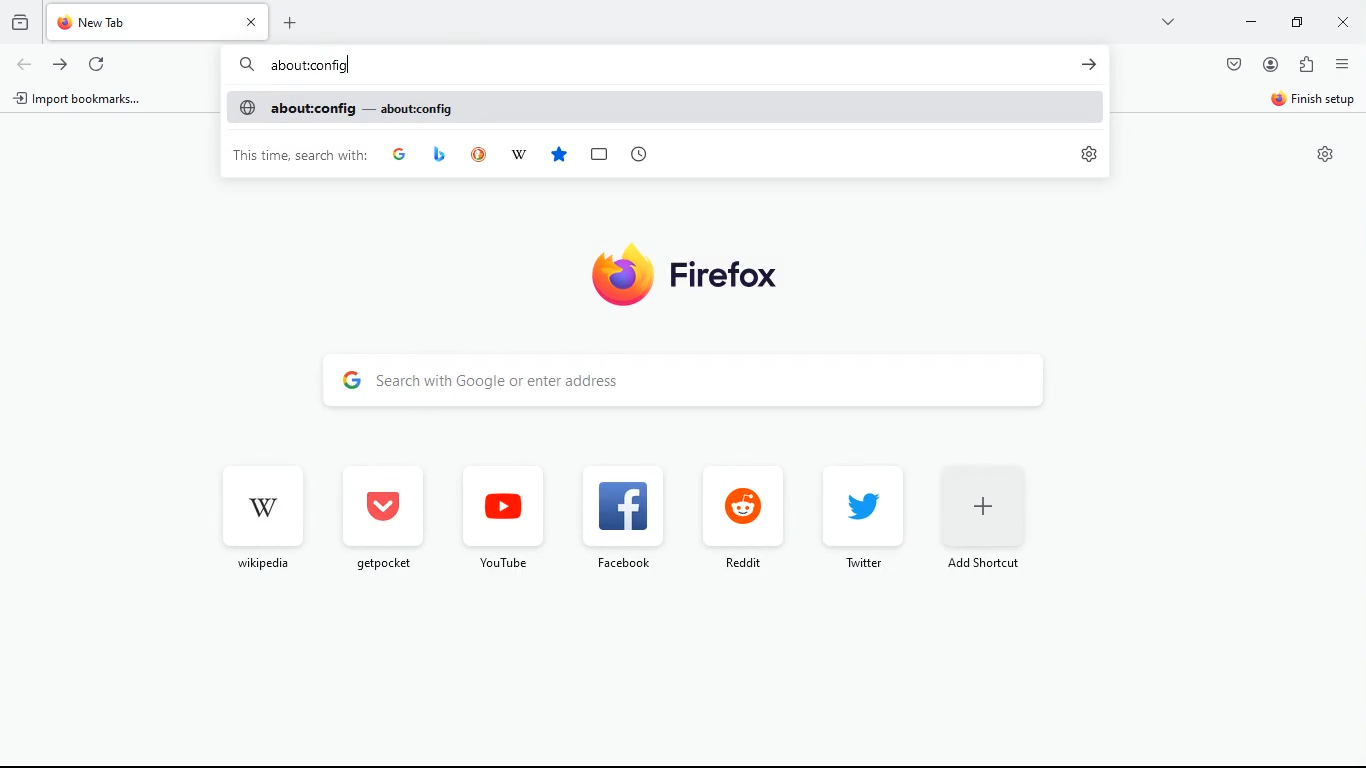  What do you see at coordinates (295, 21) in the screenshot?
I see `add tab` at bounding box center [295, 21].